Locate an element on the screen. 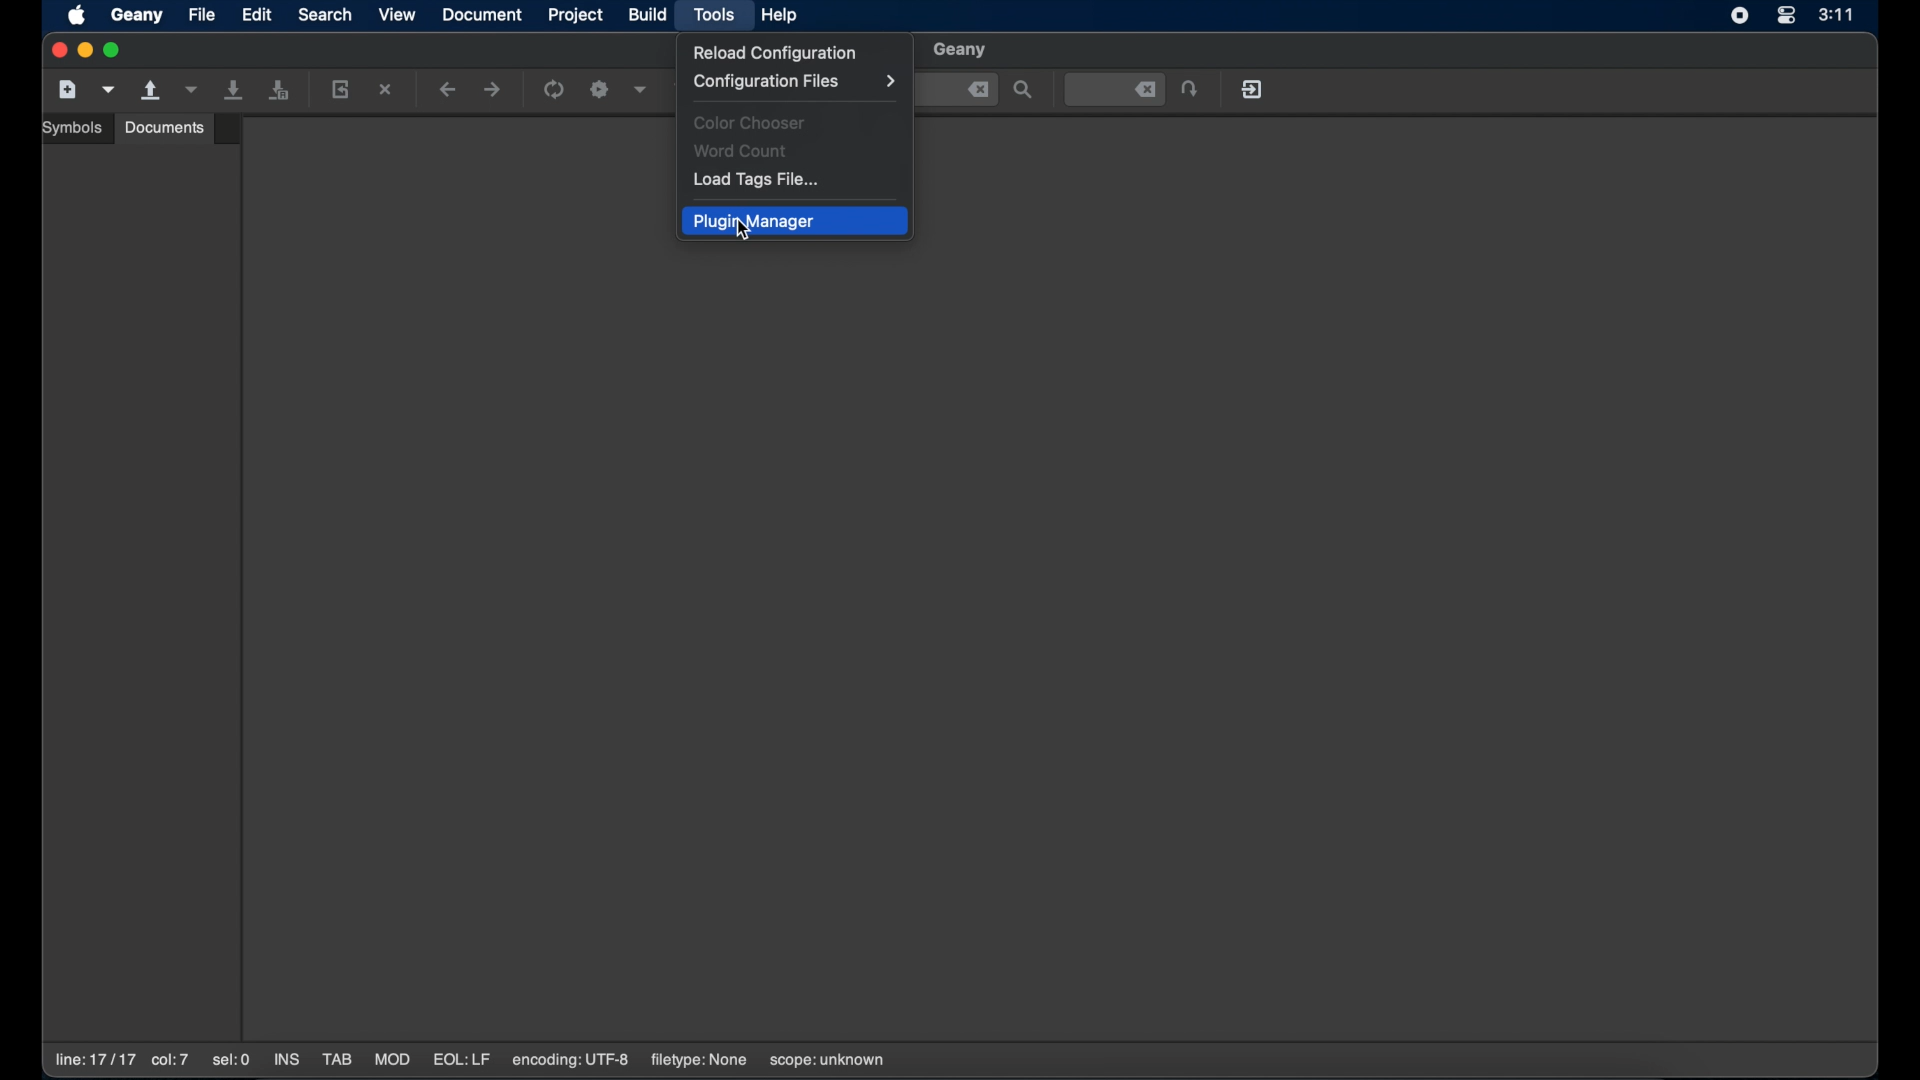 The height and width of the screenshot is (1080, 1920). project is located at coordinates (578, 15).